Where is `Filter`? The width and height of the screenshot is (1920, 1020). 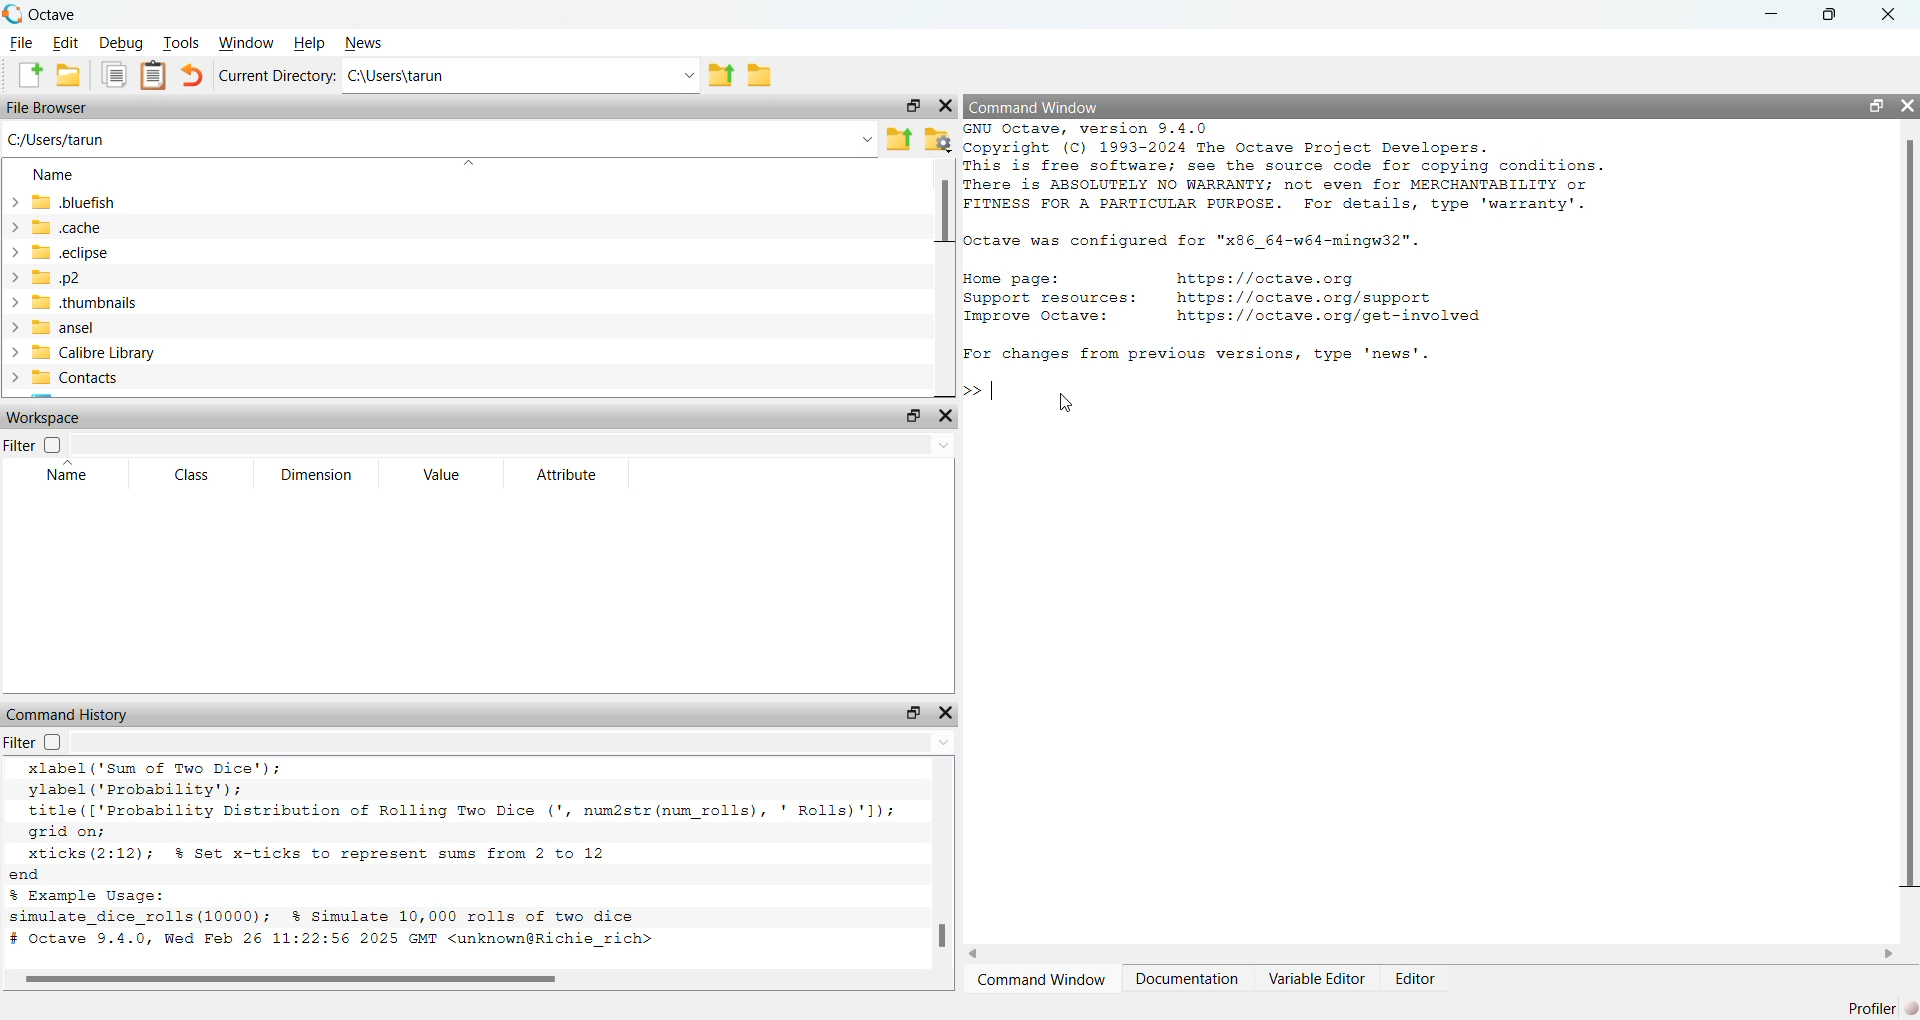 Filter is located at coordinates (32, 444).